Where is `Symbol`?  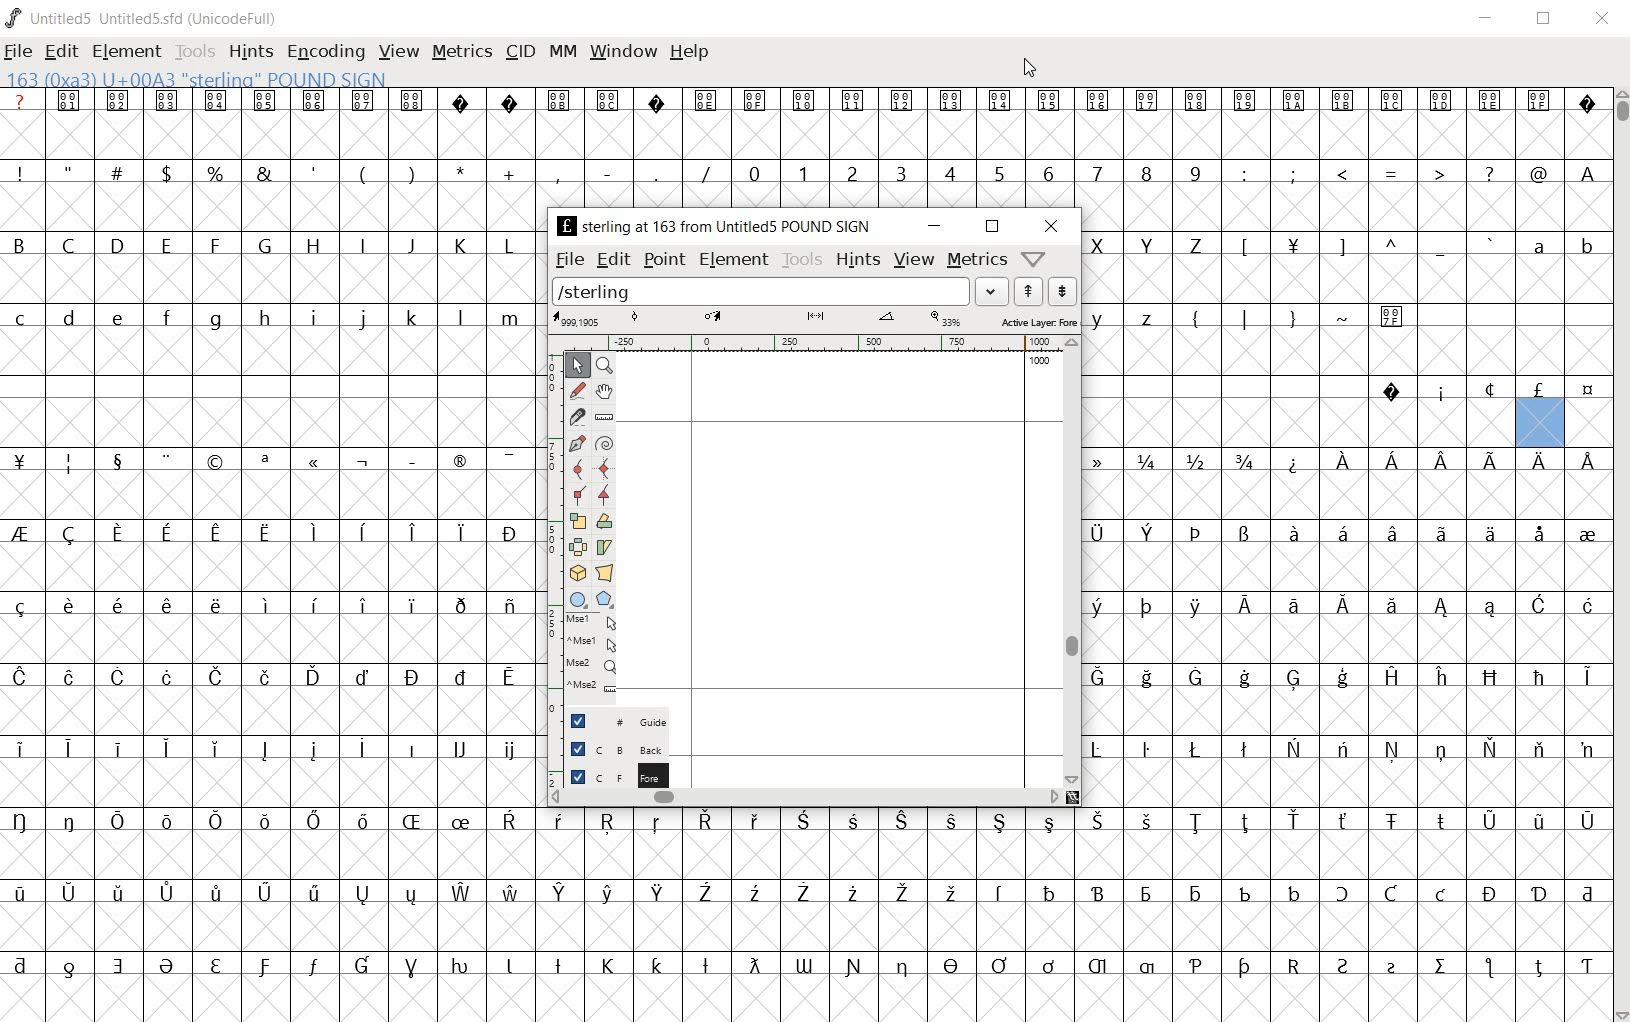
Symbol is located at coordinates (71, 965).